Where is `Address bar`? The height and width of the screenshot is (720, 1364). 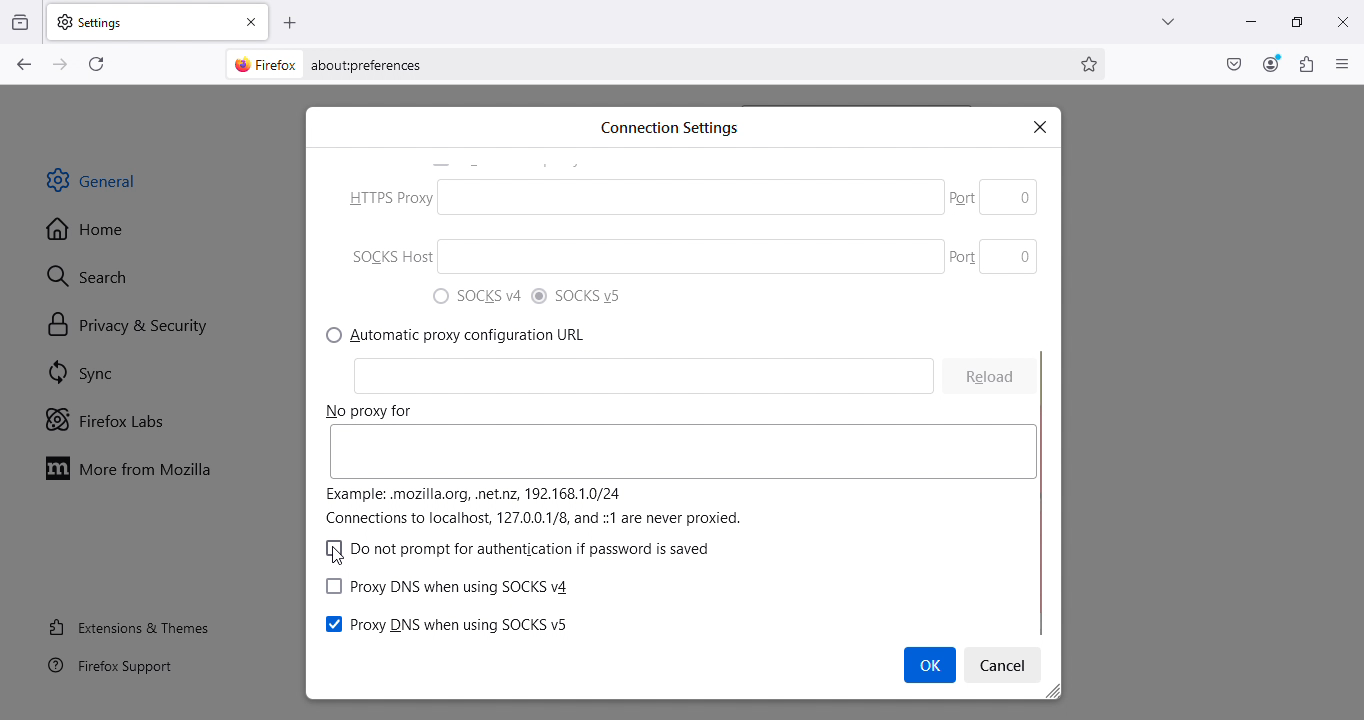
Address bar is located at coordinates (690, 64).